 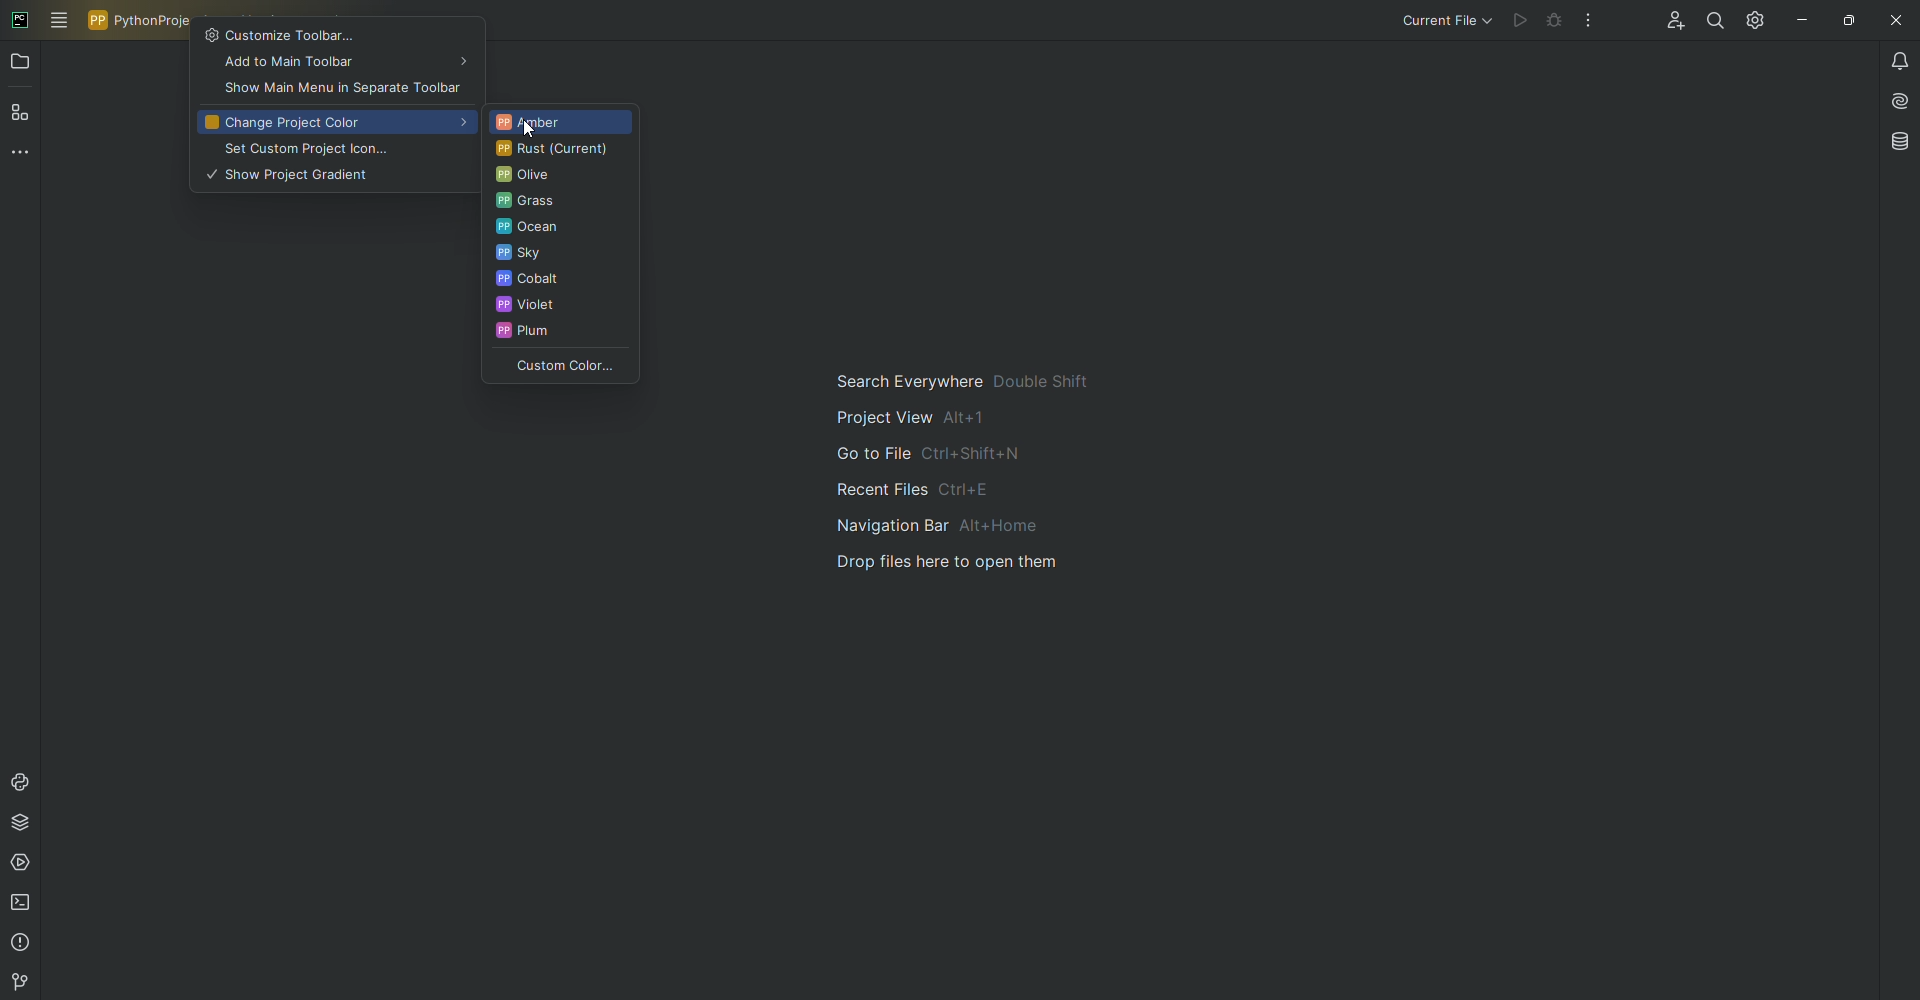 What do you see at coordinates (1797, 19) in the screenshot?
I see `Minimize` at bounding box center [1797, 19].